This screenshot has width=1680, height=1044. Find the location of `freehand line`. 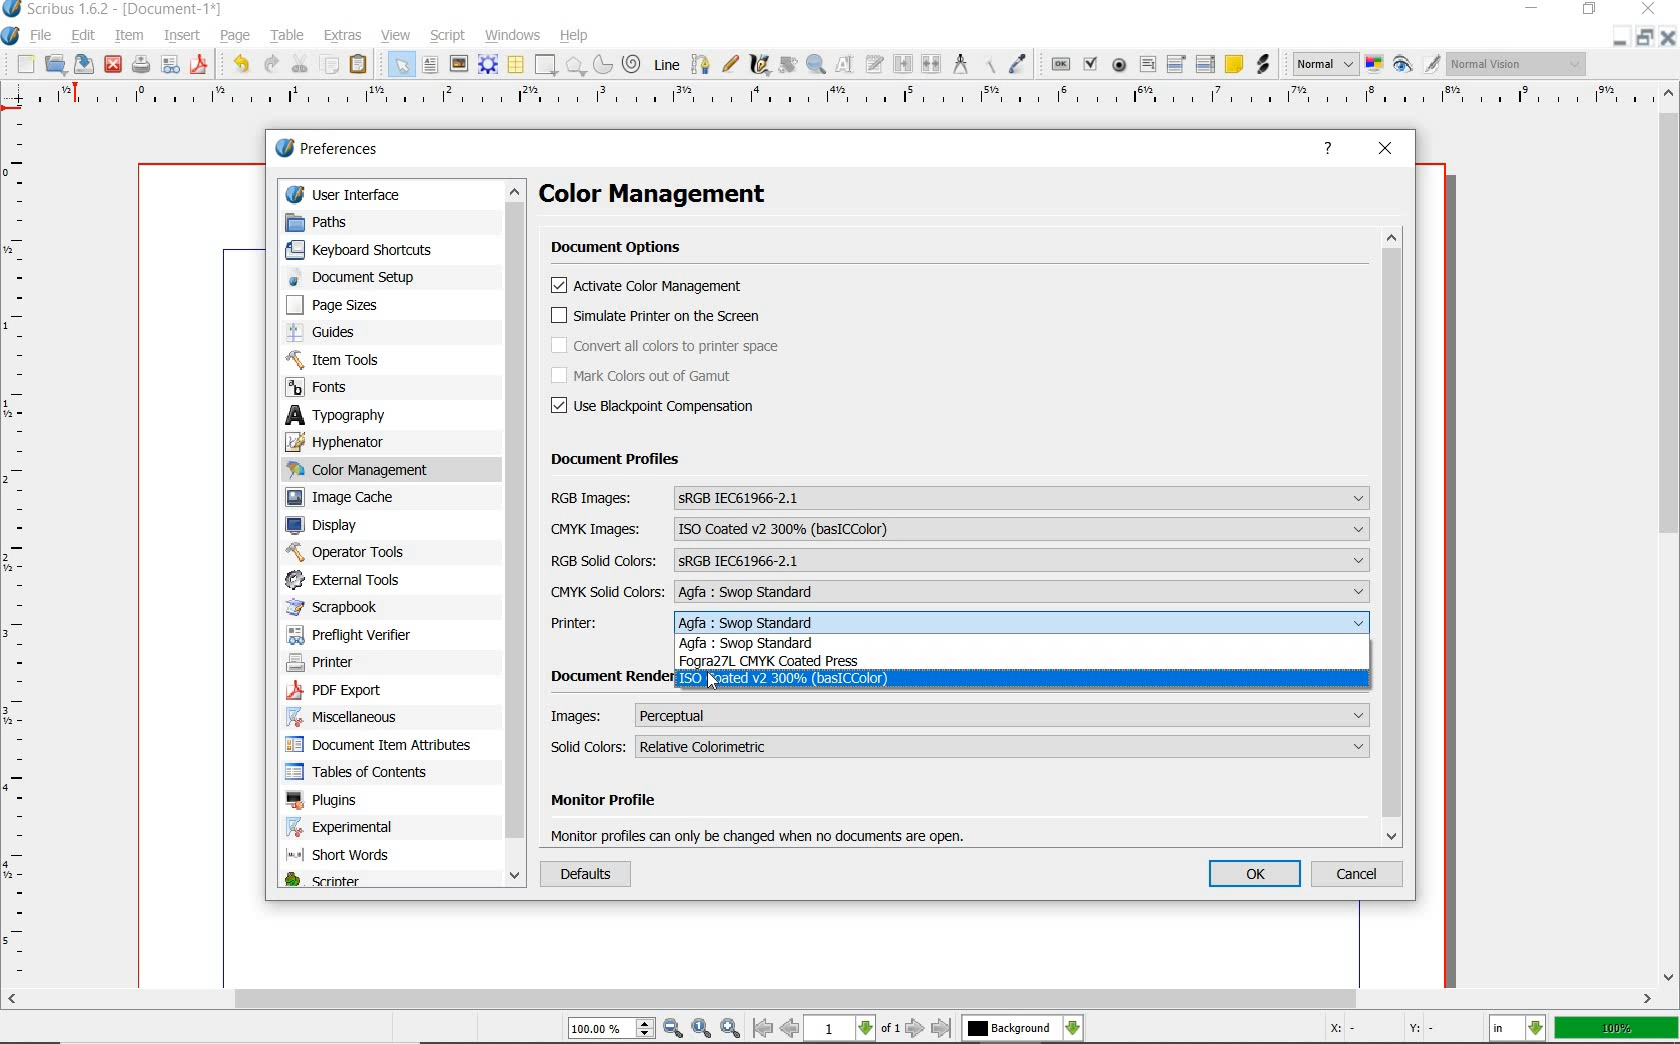

freehand line is located at coordinates (727, 63).